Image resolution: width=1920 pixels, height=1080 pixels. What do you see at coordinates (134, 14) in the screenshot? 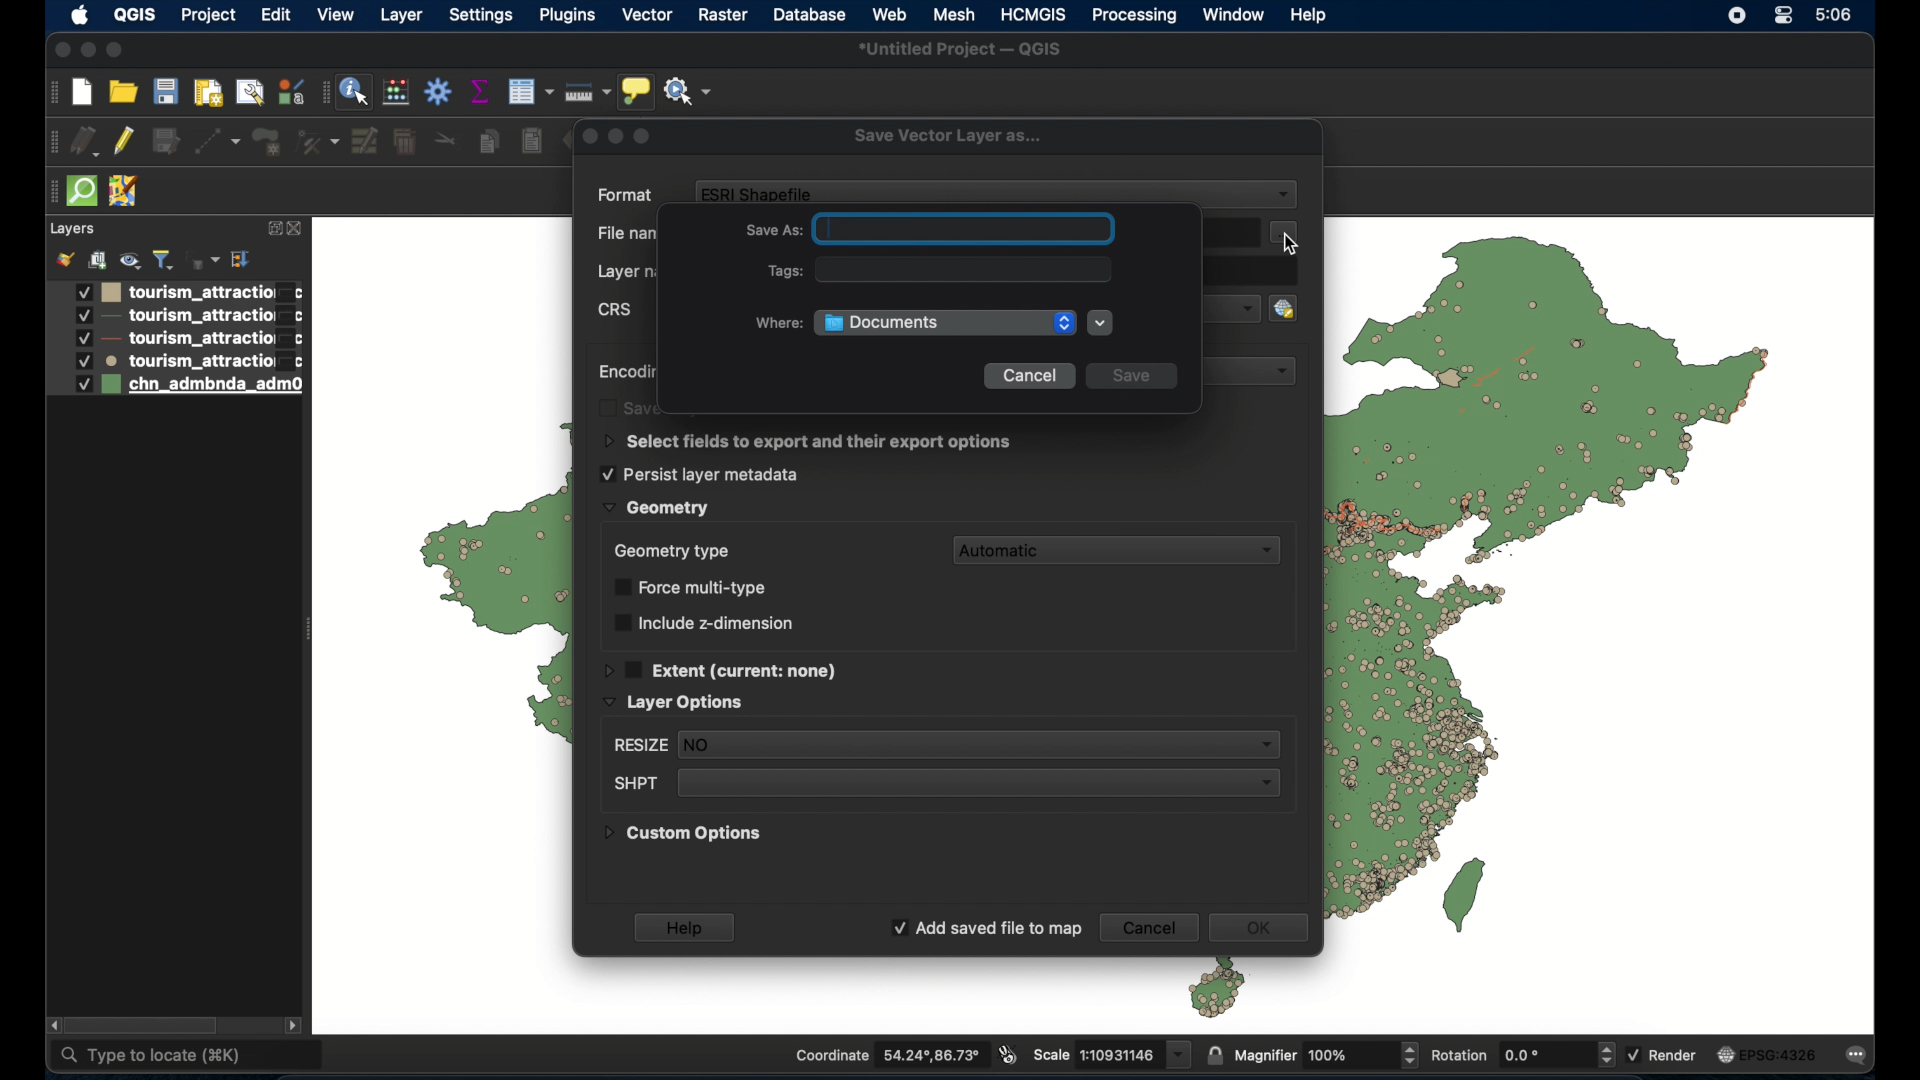
I see `QGIS` at bounding box center [134, 14].